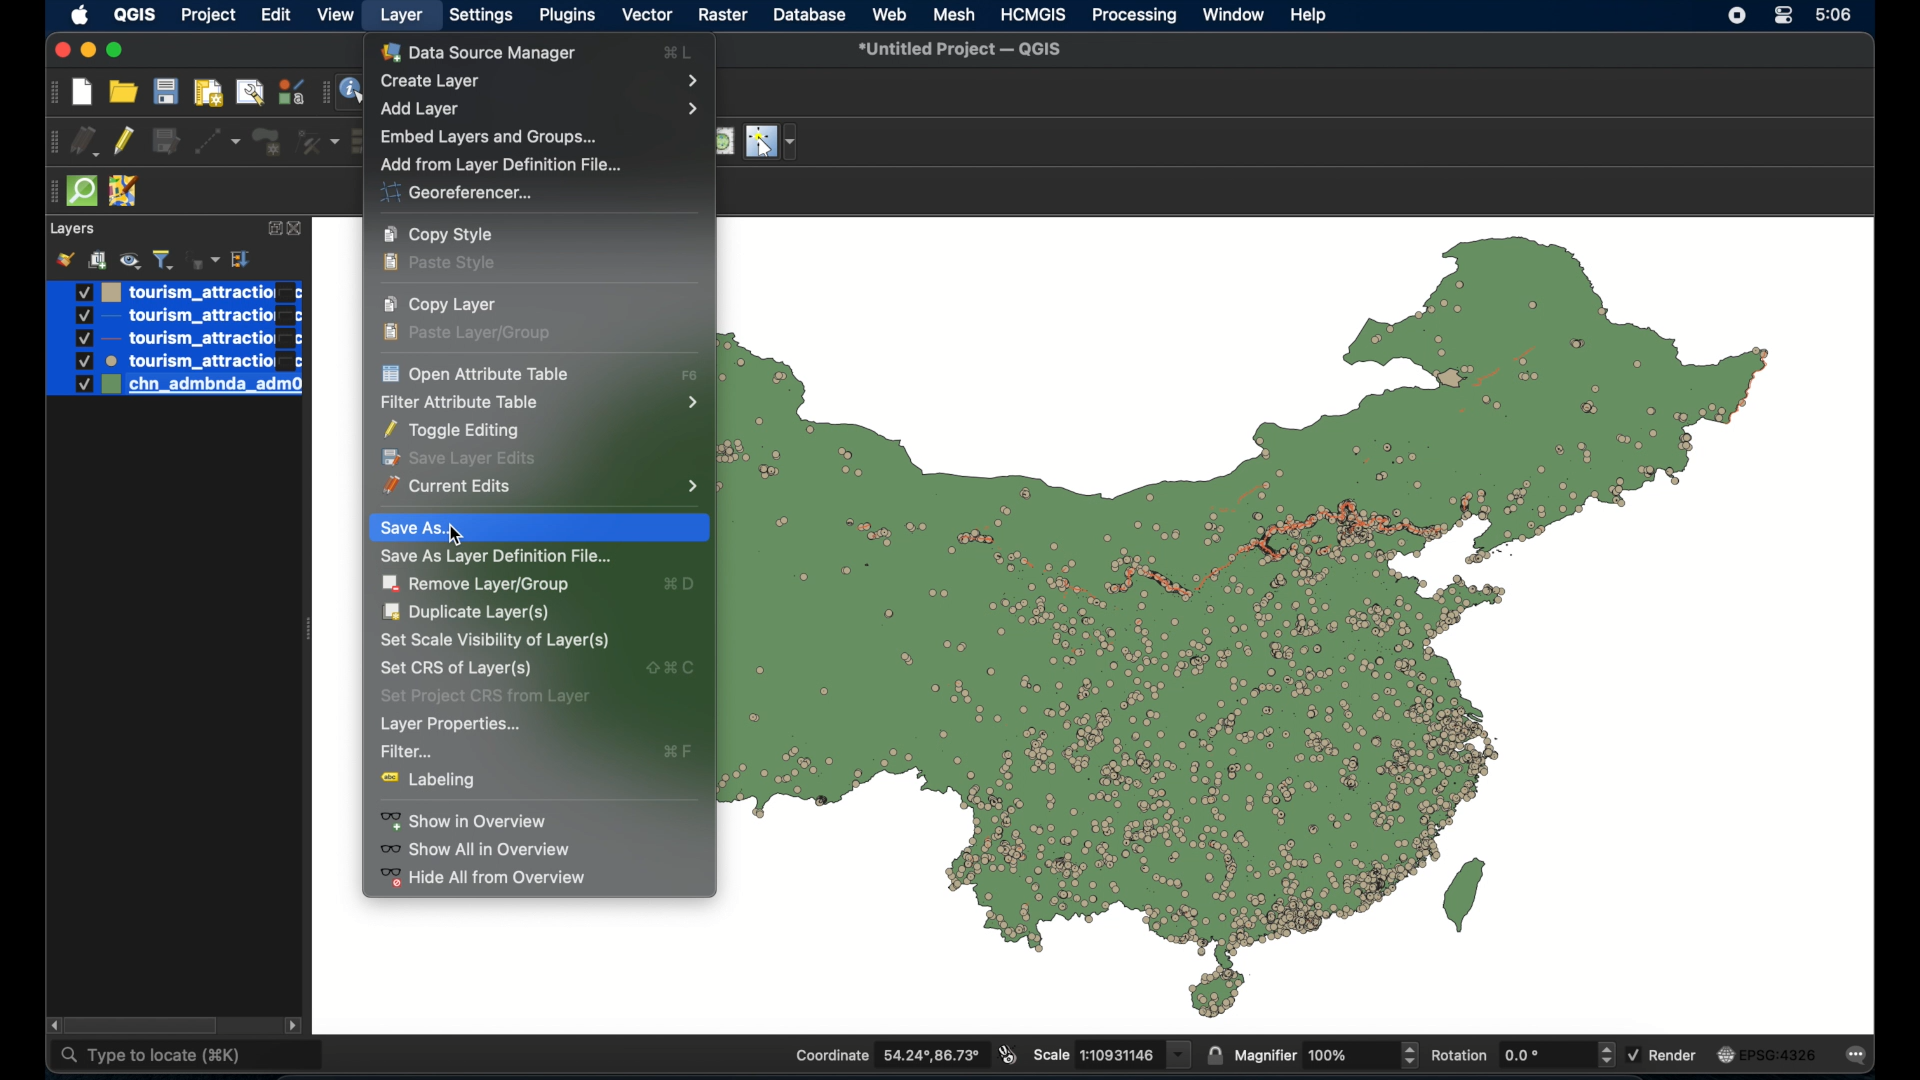  Describe the element at coordinates (681, 753) in the screenshot. I see `filter shortcut` at that location.